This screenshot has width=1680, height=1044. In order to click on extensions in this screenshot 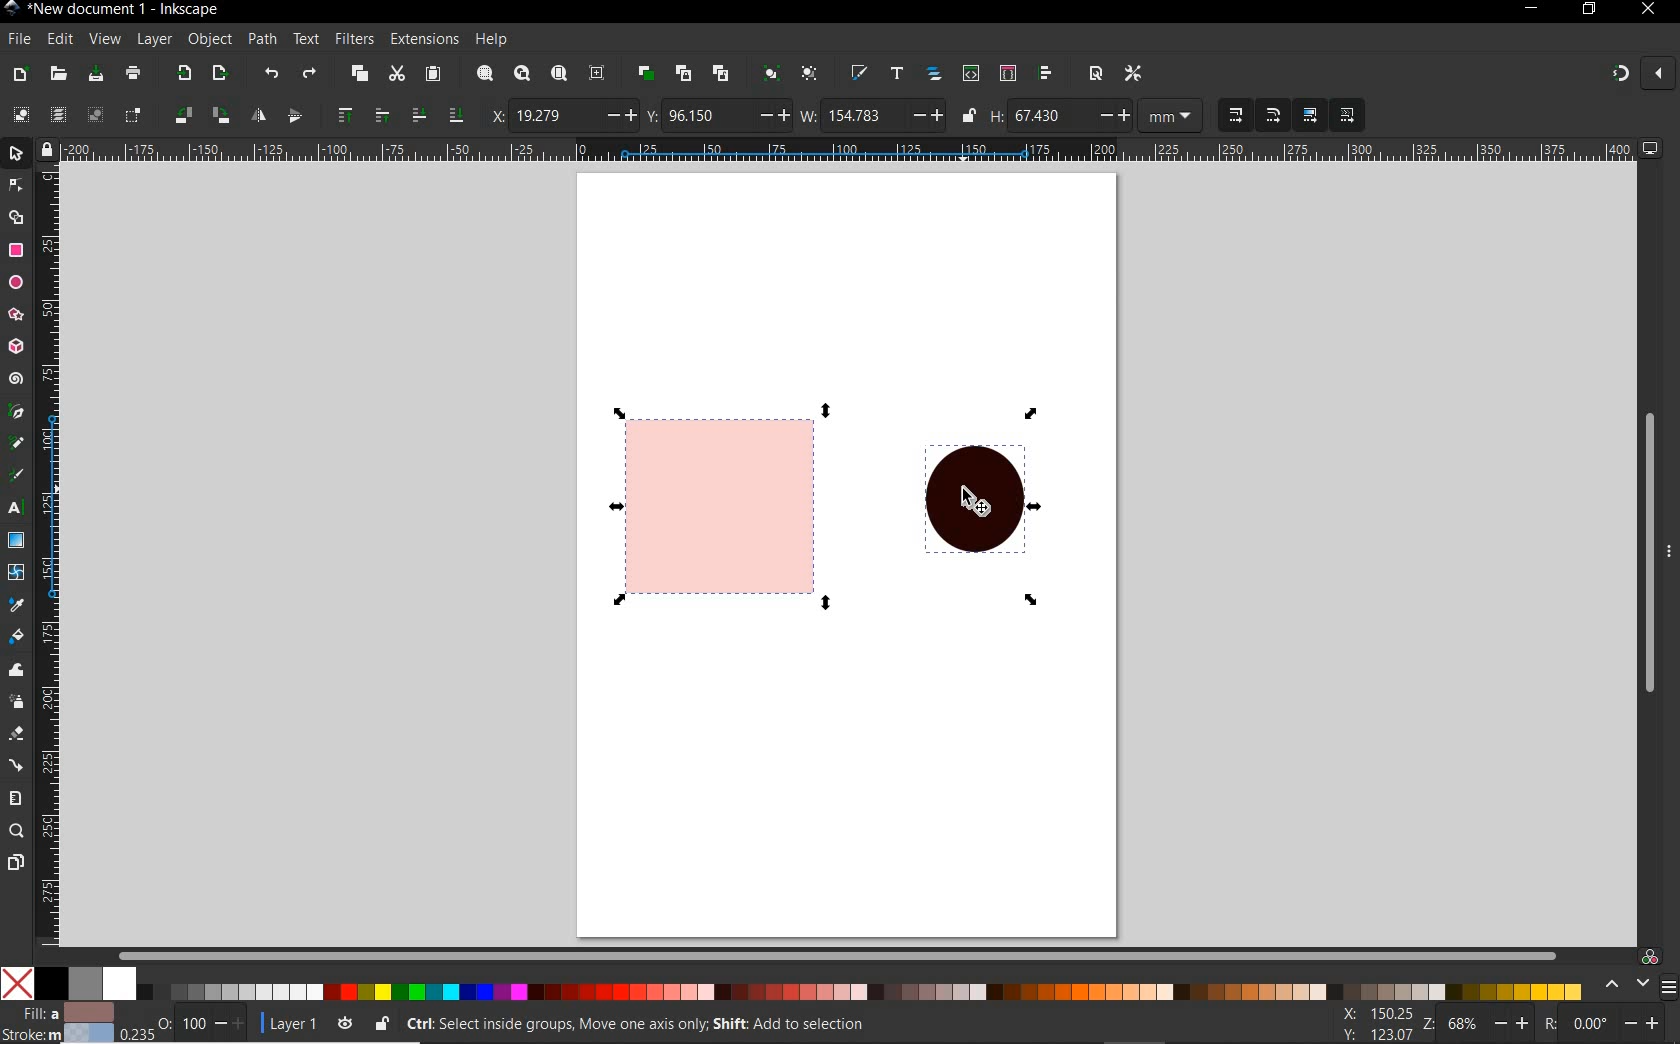, I will do `click(422, 39)`.